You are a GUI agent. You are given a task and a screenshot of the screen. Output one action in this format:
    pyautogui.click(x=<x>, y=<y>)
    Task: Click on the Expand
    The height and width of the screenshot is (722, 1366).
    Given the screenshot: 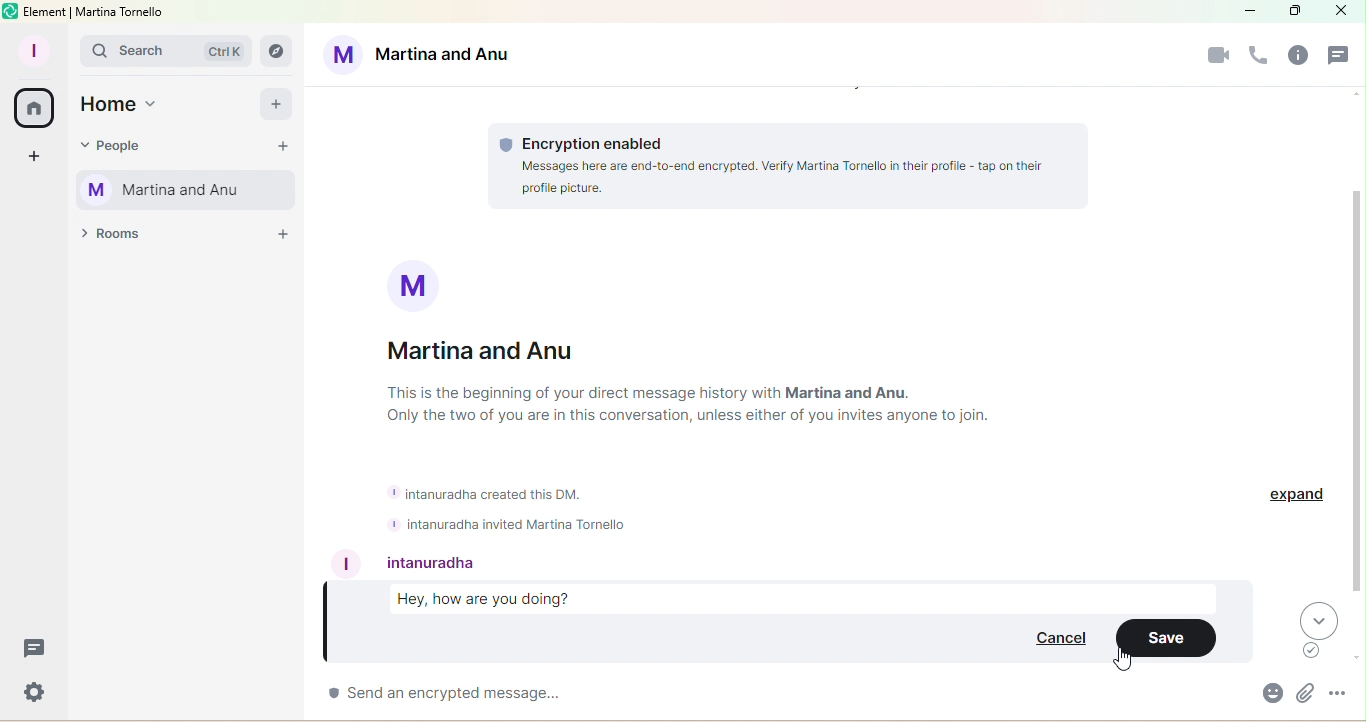 What is the action you would take?
    pyautogui.click(x=1299, y=494)
    